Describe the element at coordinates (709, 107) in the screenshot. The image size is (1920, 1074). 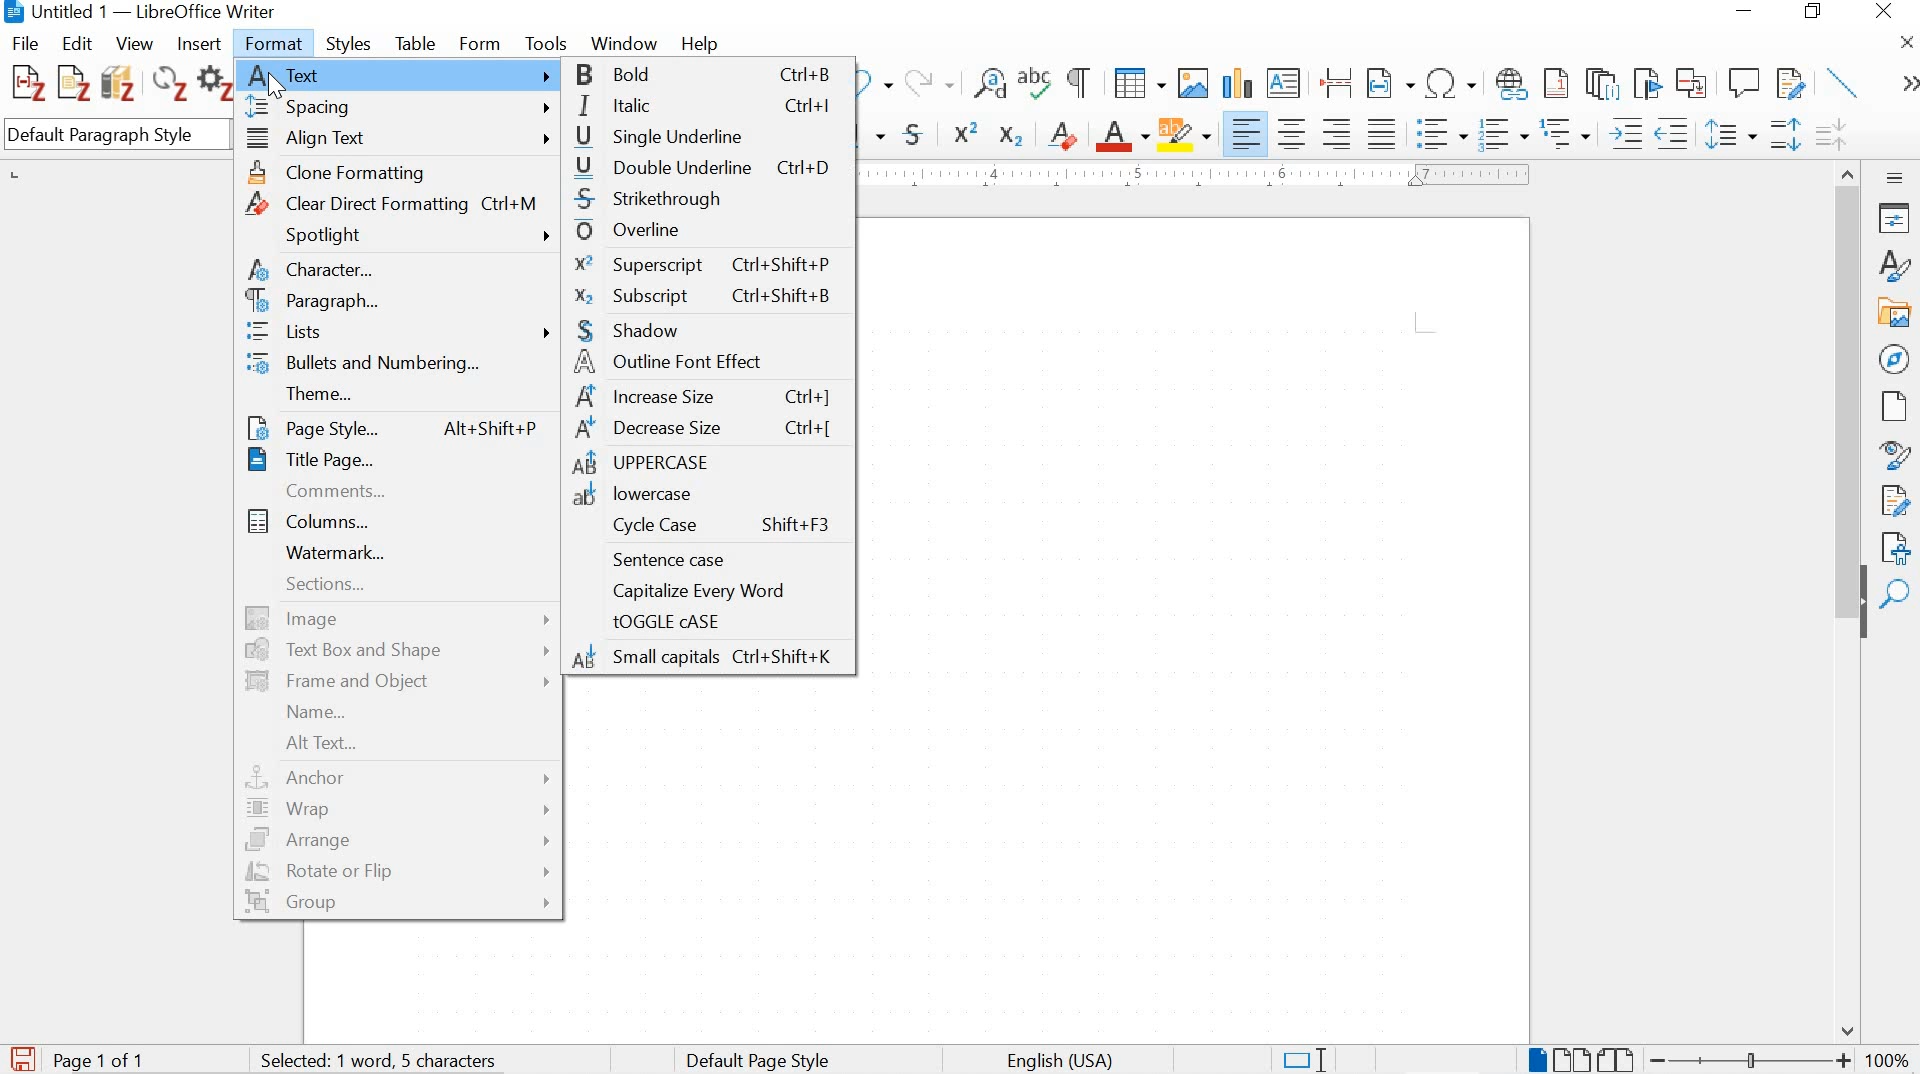
I see `italic         Ctrl+I` at that location.